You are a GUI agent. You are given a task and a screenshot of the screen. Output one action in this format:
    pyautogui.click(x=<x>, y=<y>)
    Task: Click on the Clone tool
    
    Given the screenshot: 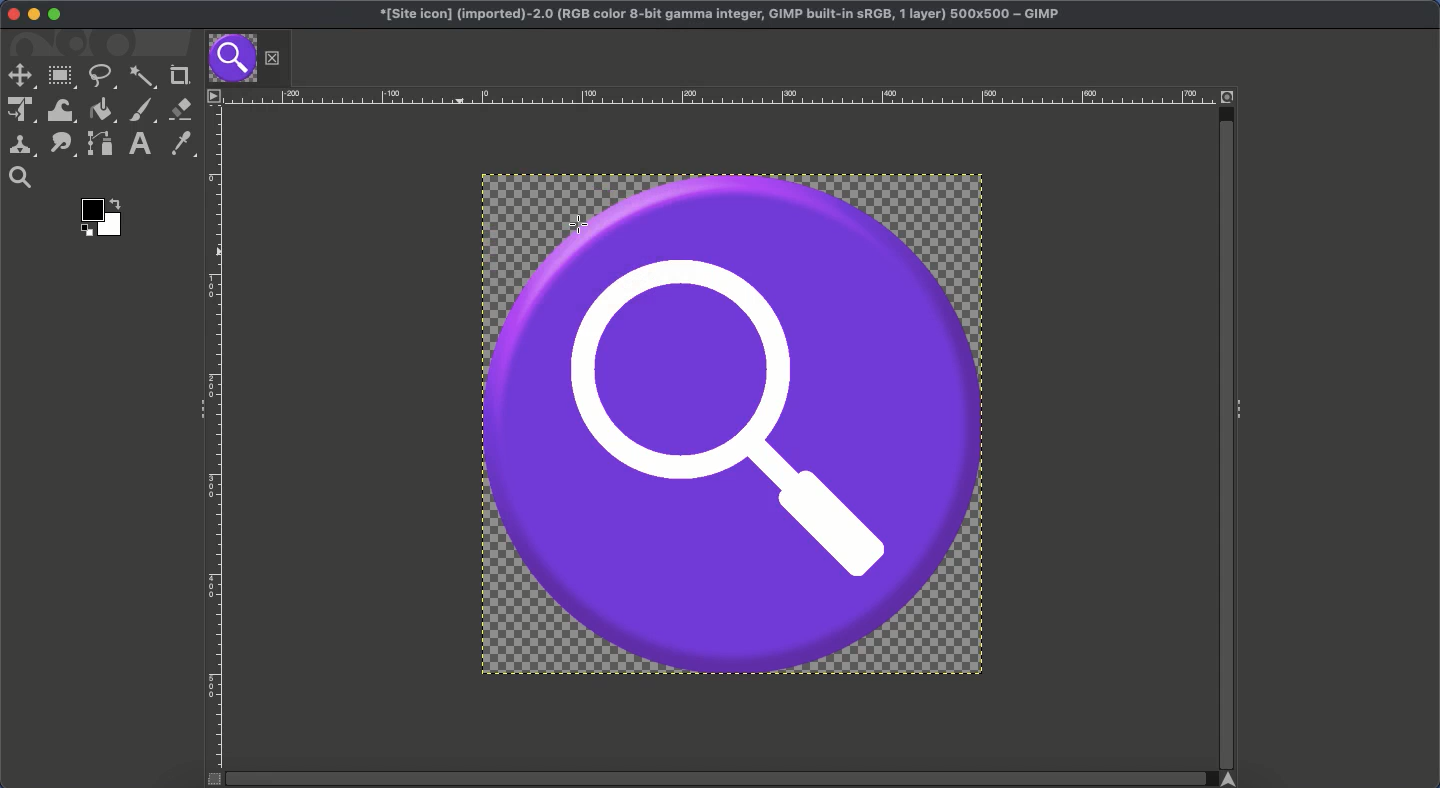 What is the action you would take?
    pyautogui.click(x=21, y=147)
    